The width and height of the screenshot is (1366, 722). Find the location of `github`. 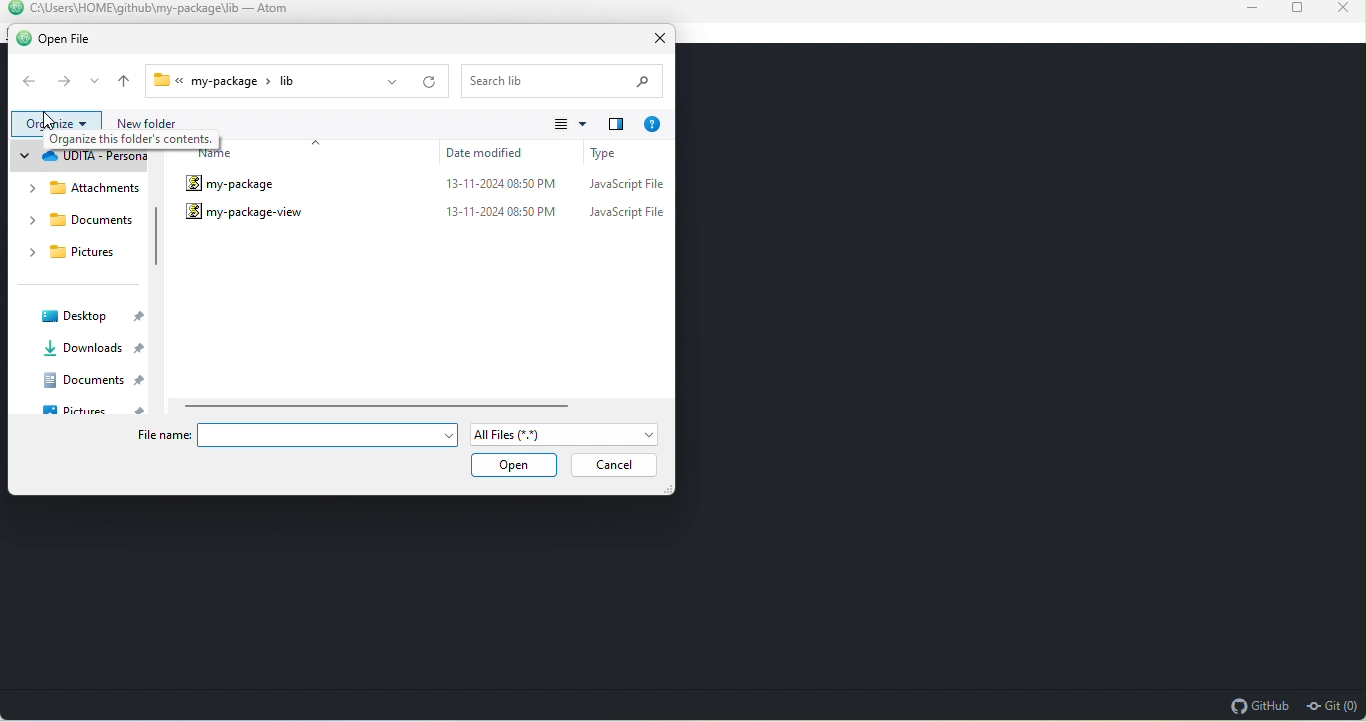

github is located at coordinates (1258, 705).